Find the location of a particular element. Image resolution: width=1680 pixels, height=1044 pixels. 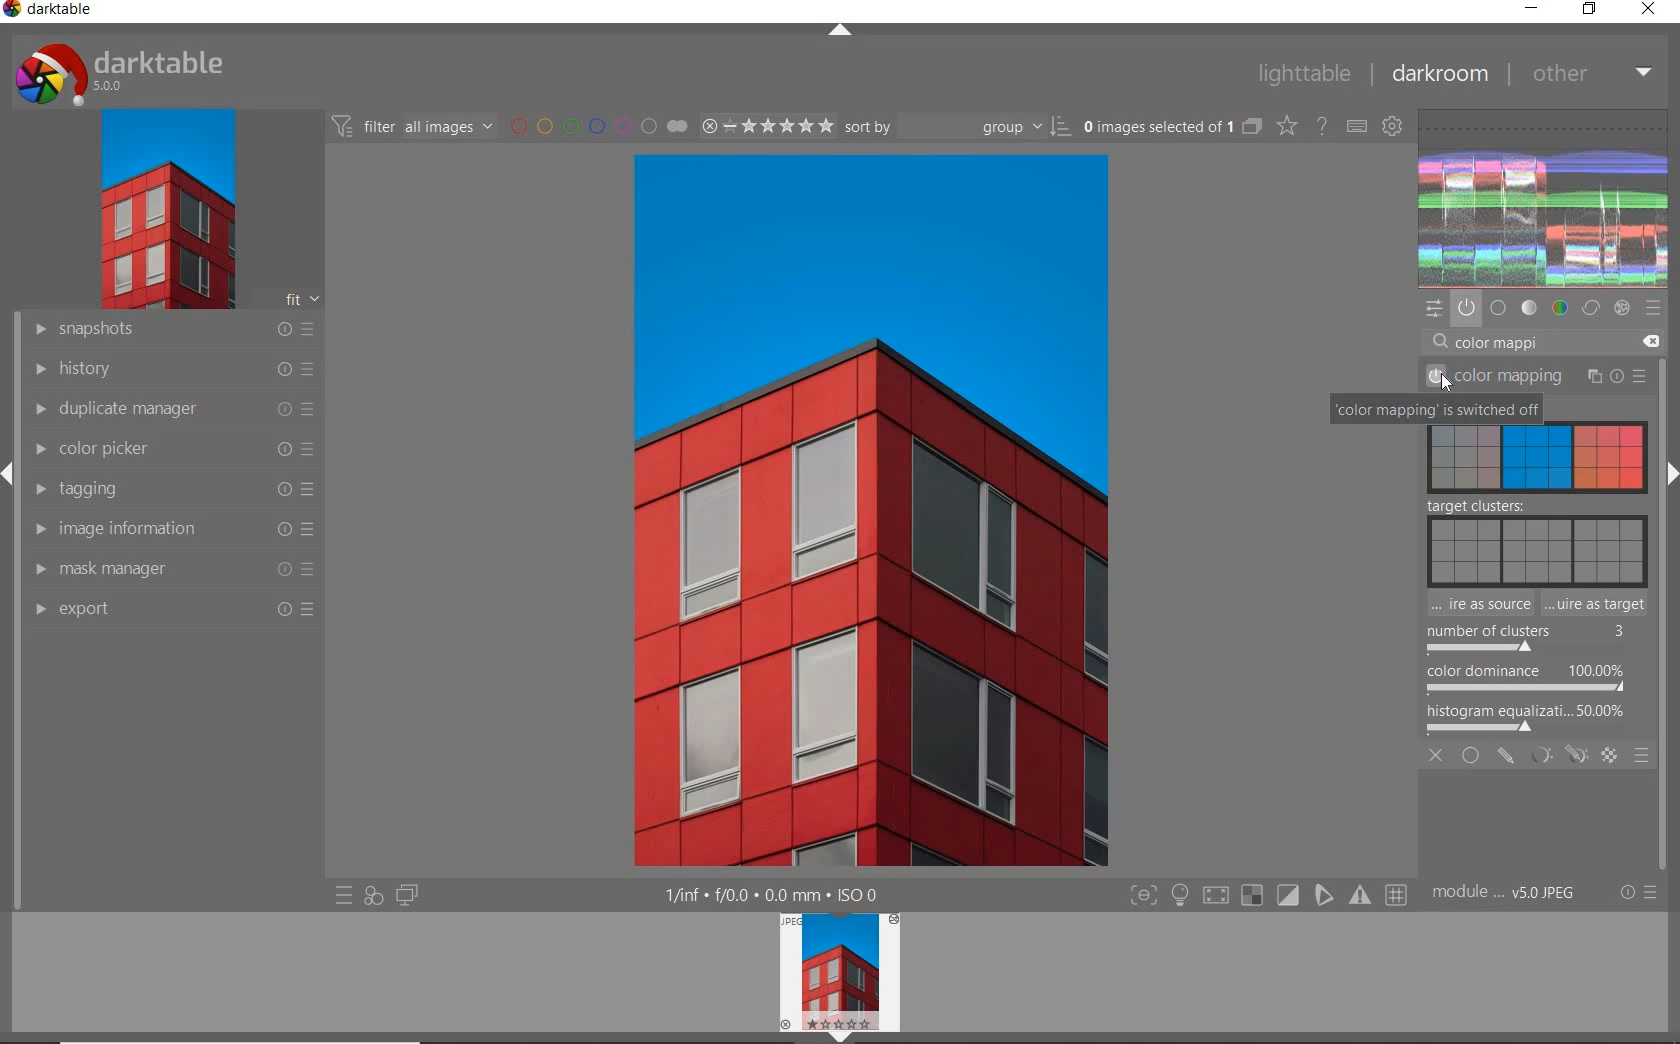

COLOR MAPPING is located at coordinates (1538, 378).